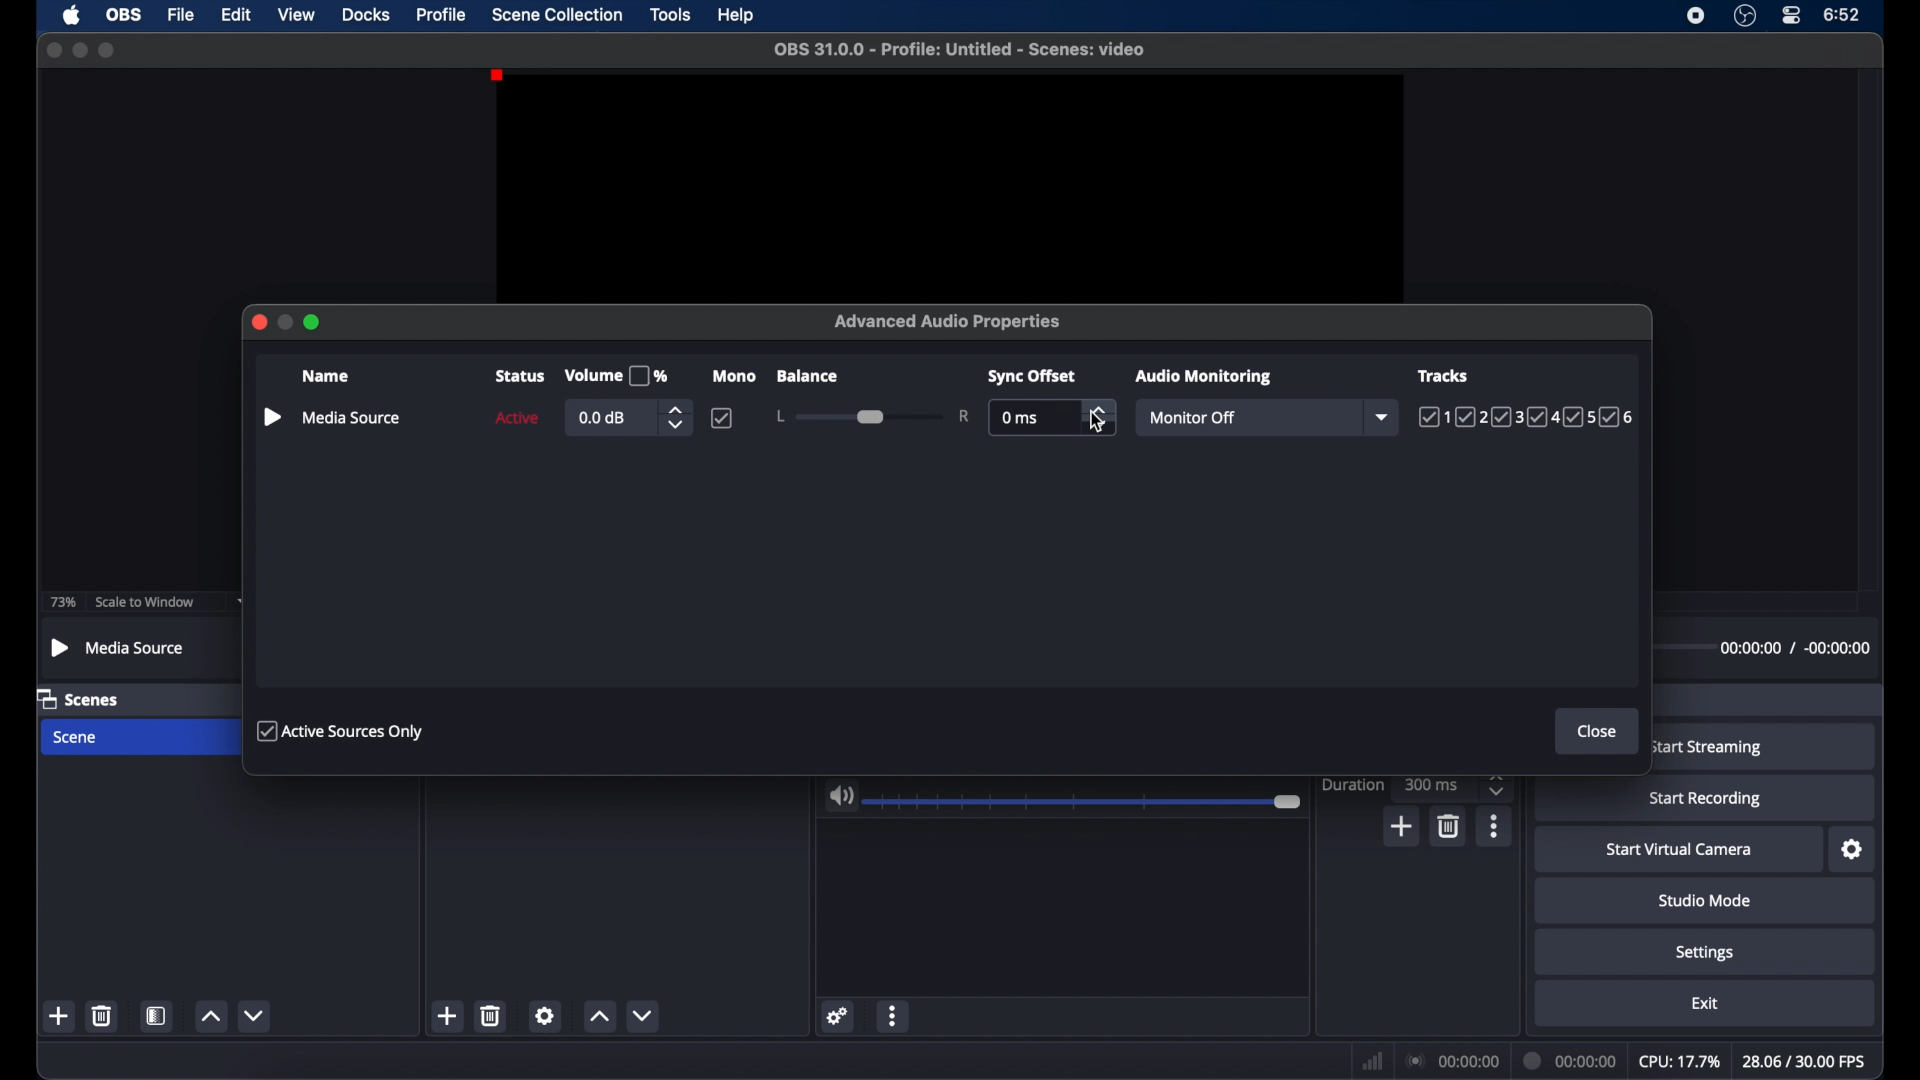  I want to click on tracks, so click(1525, 416).